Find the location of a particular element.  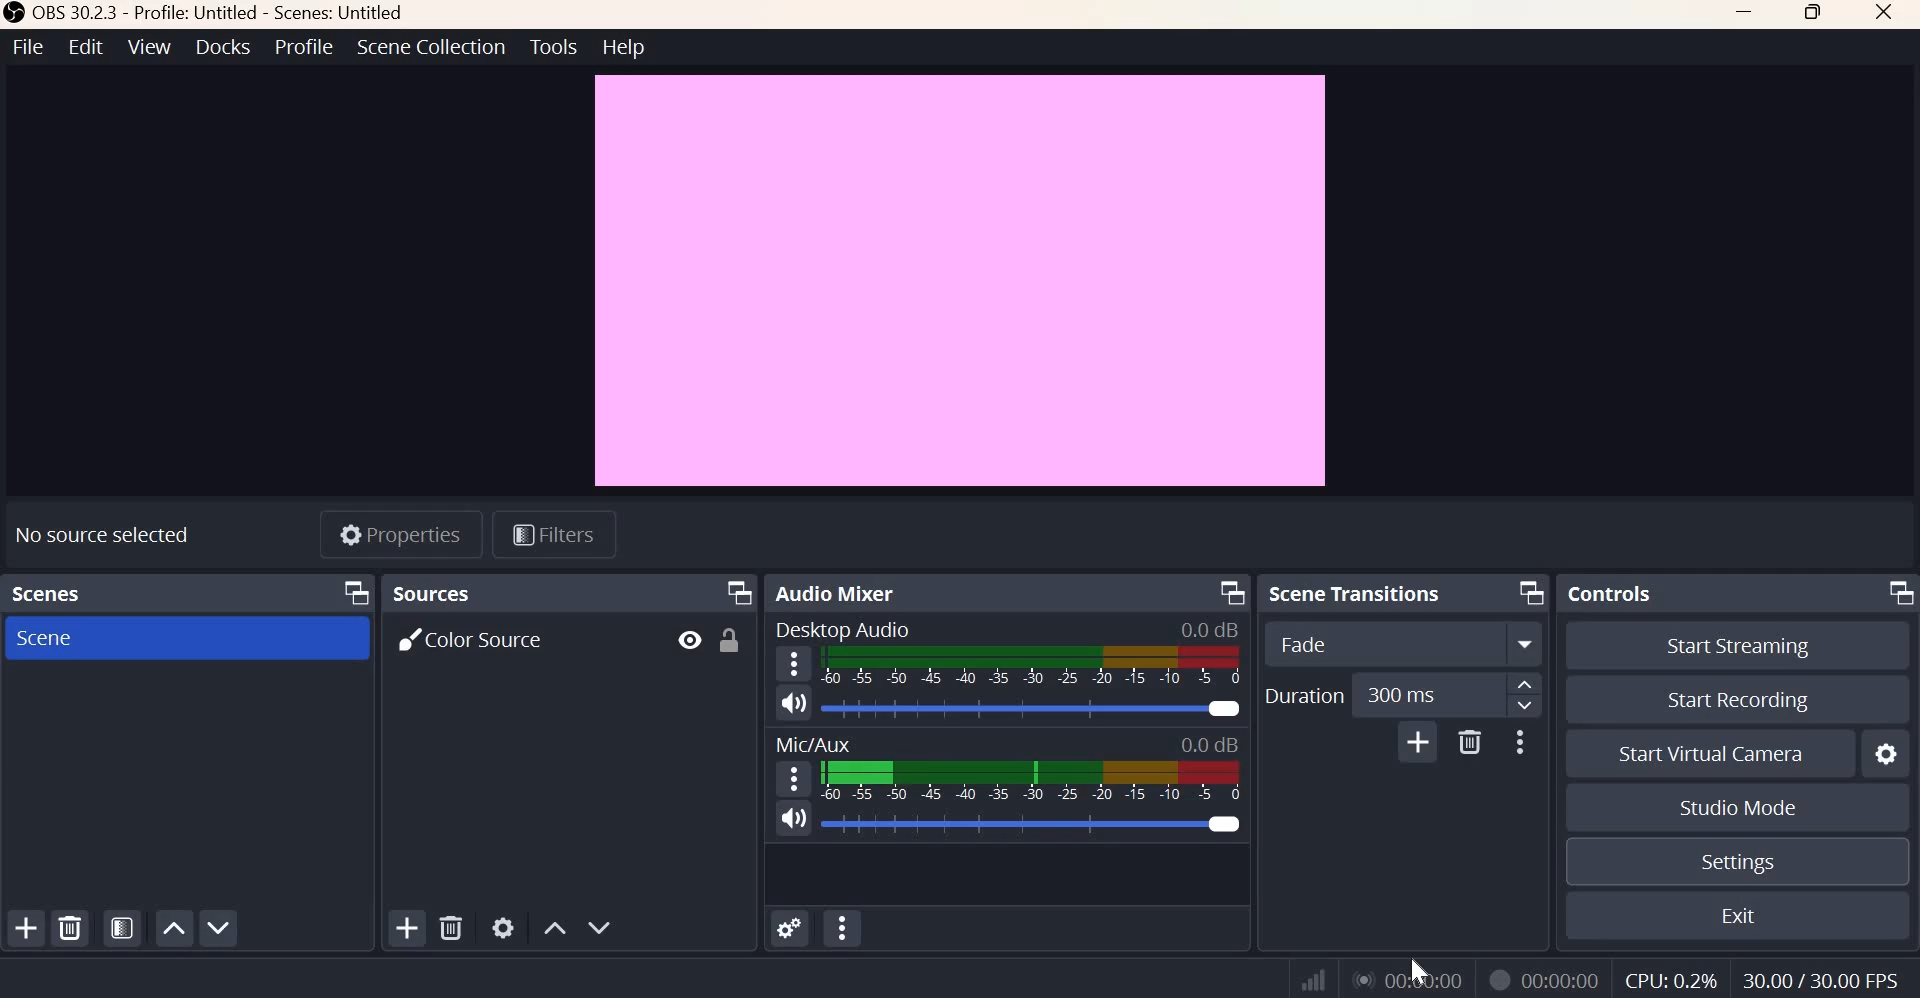

Volume Meter is located at coordinates (1030, 780).